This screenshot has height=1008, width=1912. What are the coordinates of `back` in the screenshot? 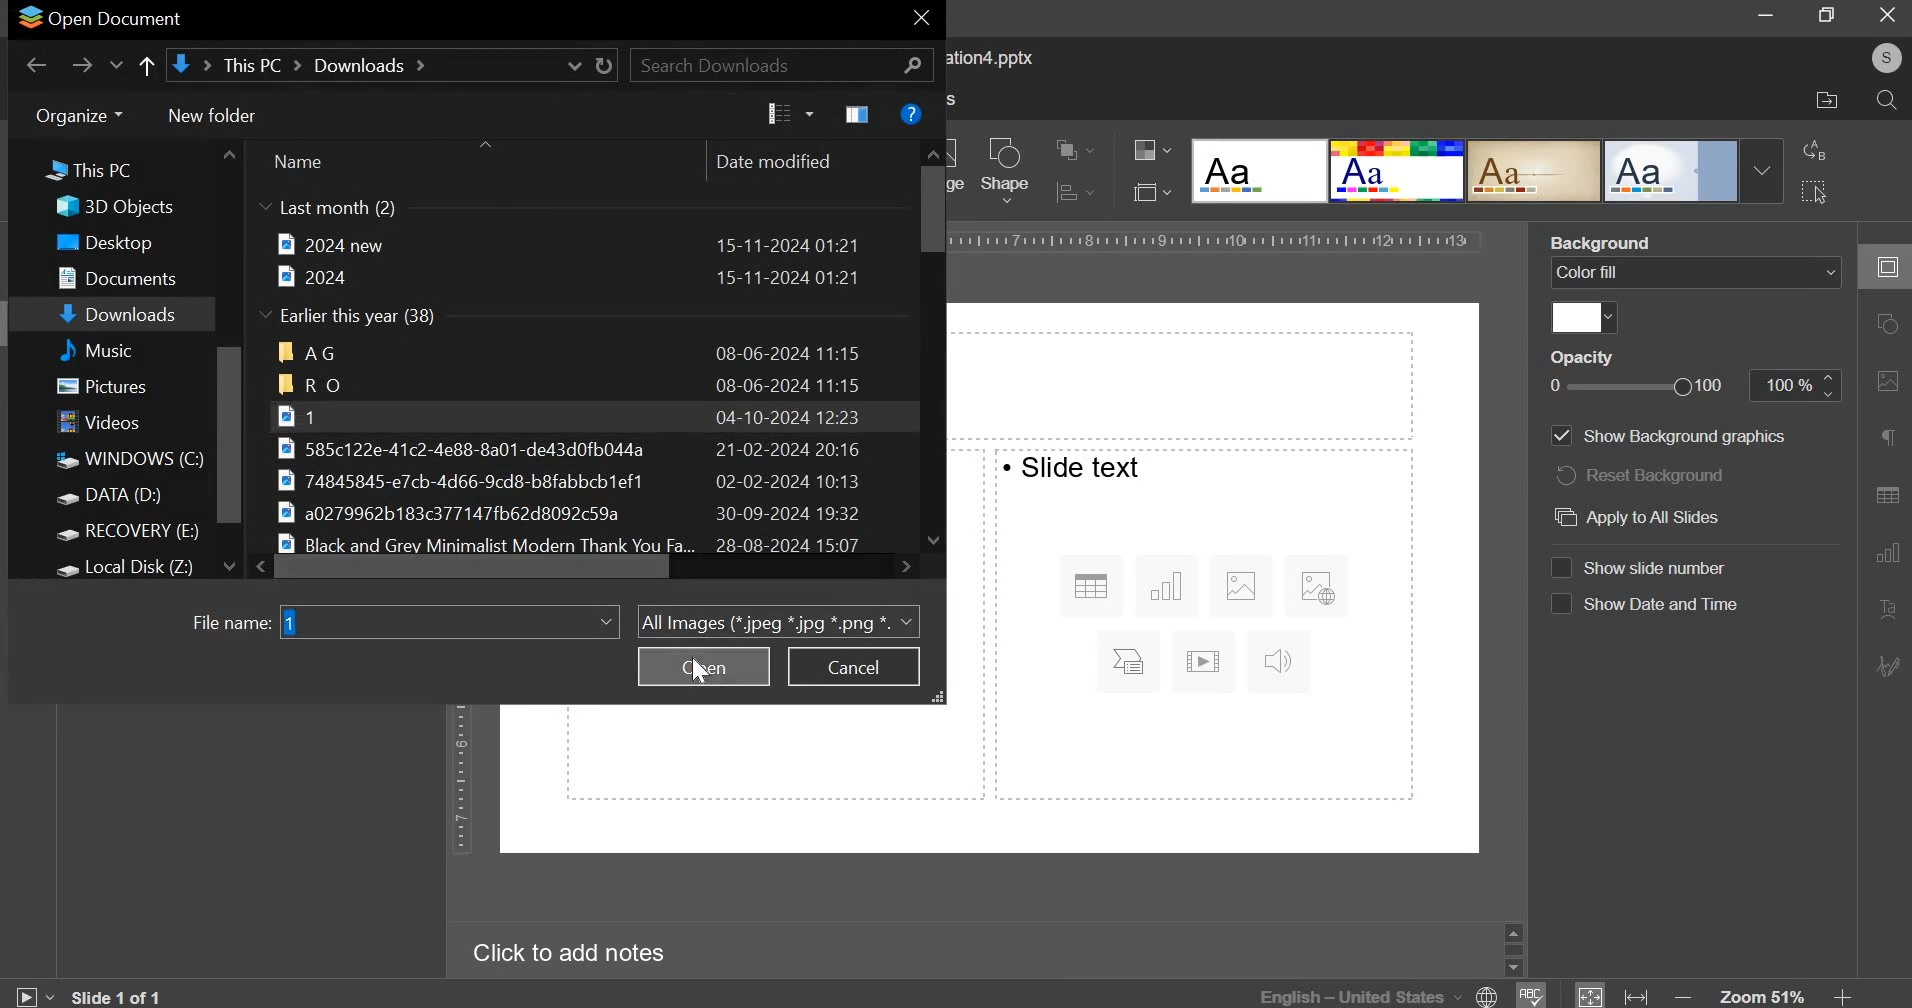 It's located at (37, 65).